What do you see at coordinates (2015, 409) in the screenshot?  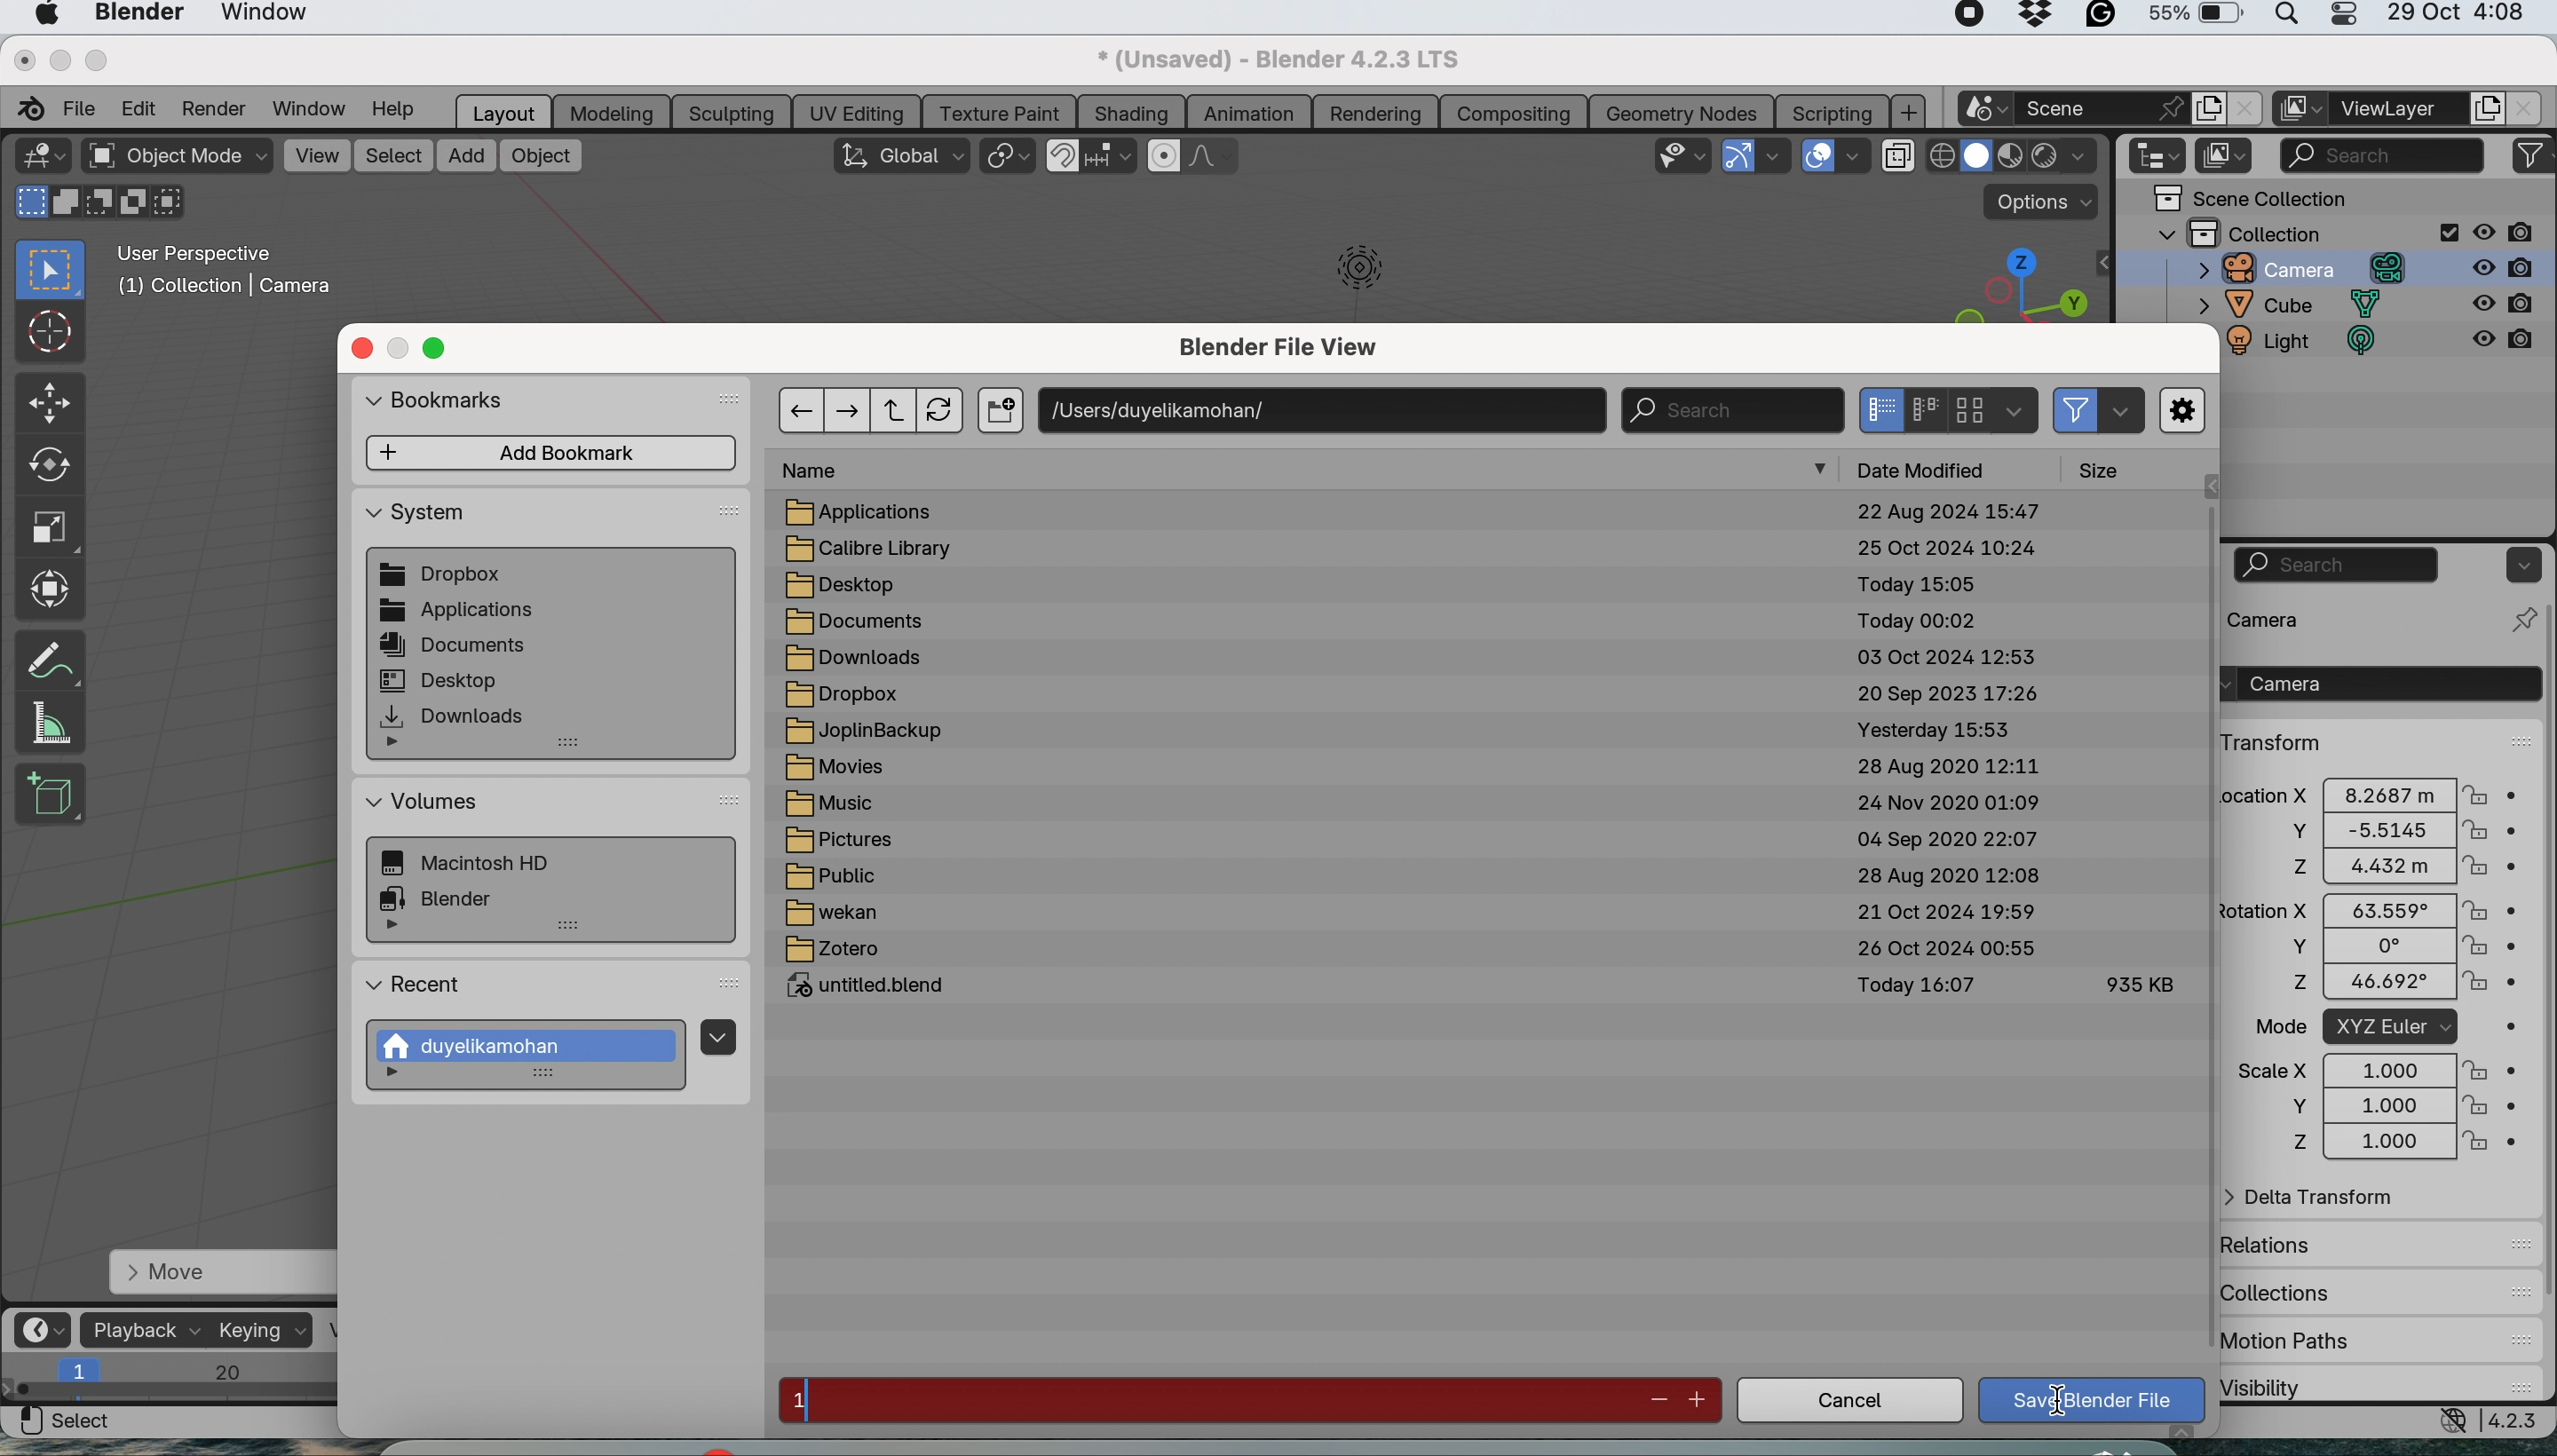 I see `display settings` at bounding box center [2015, 409].